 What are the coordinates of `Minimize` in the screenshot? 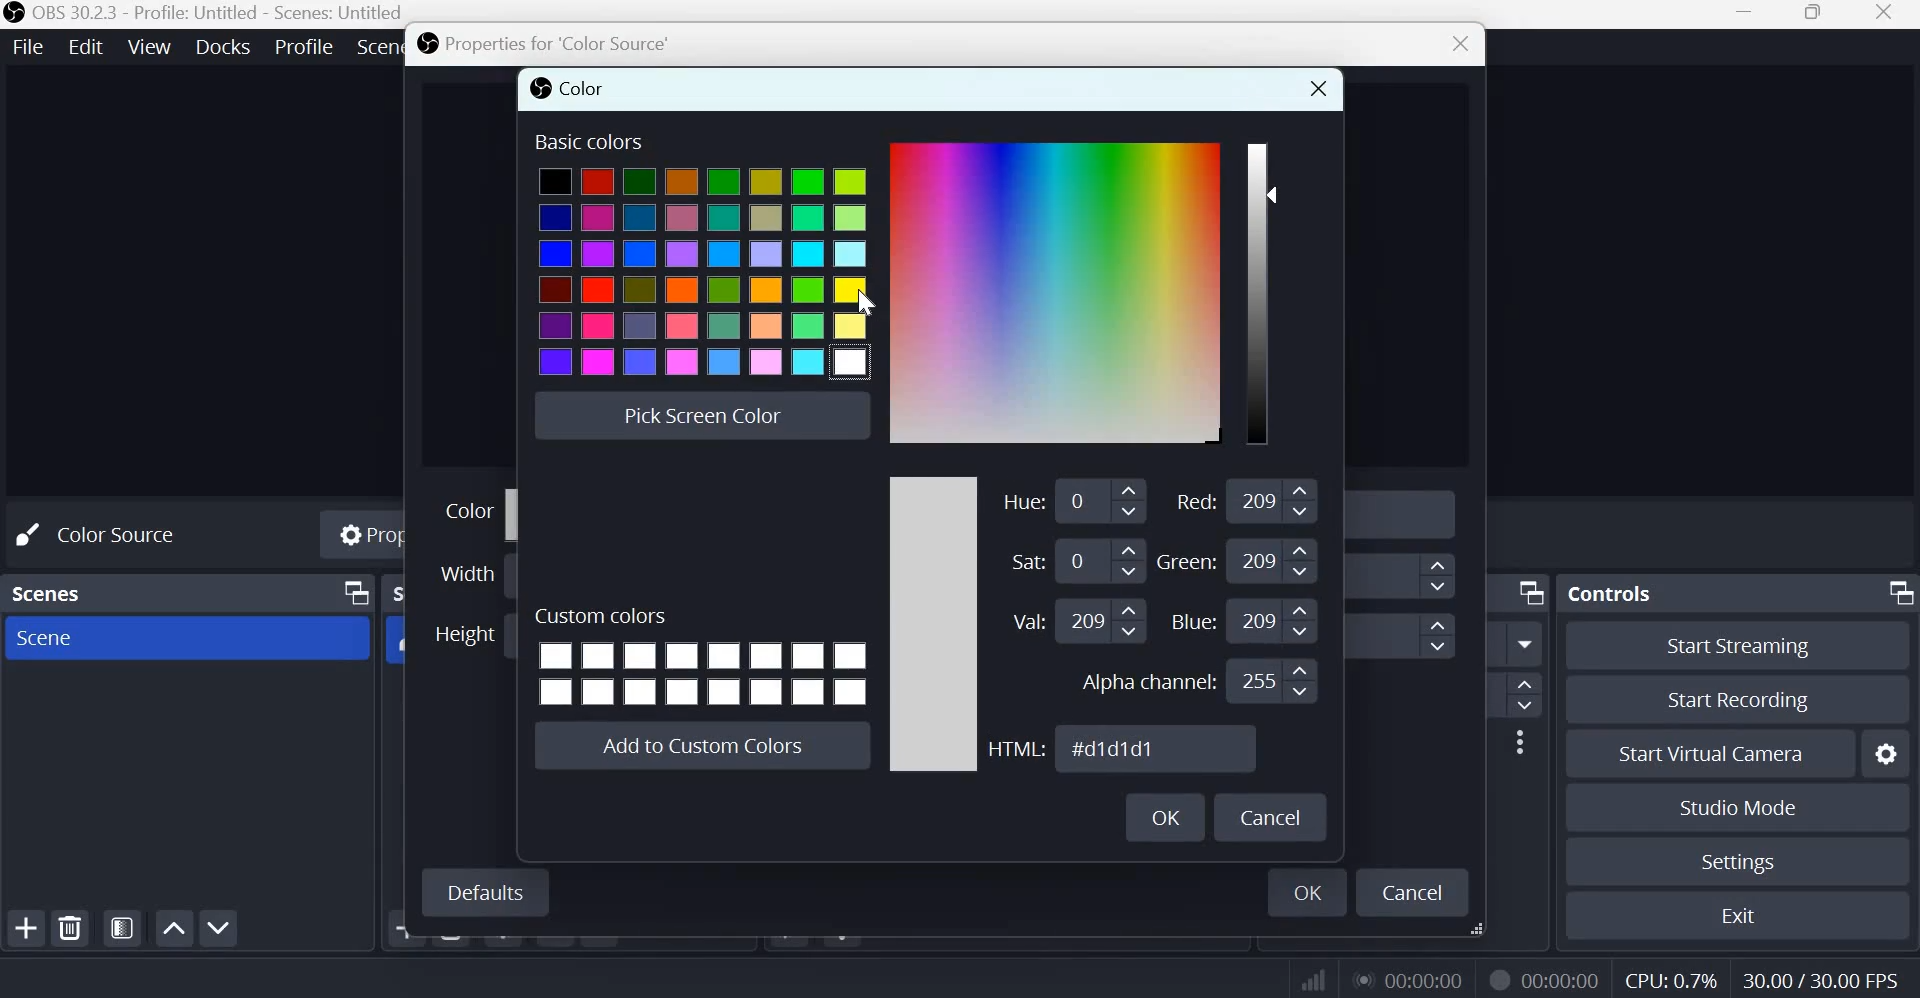 It's located at (1744, 16).